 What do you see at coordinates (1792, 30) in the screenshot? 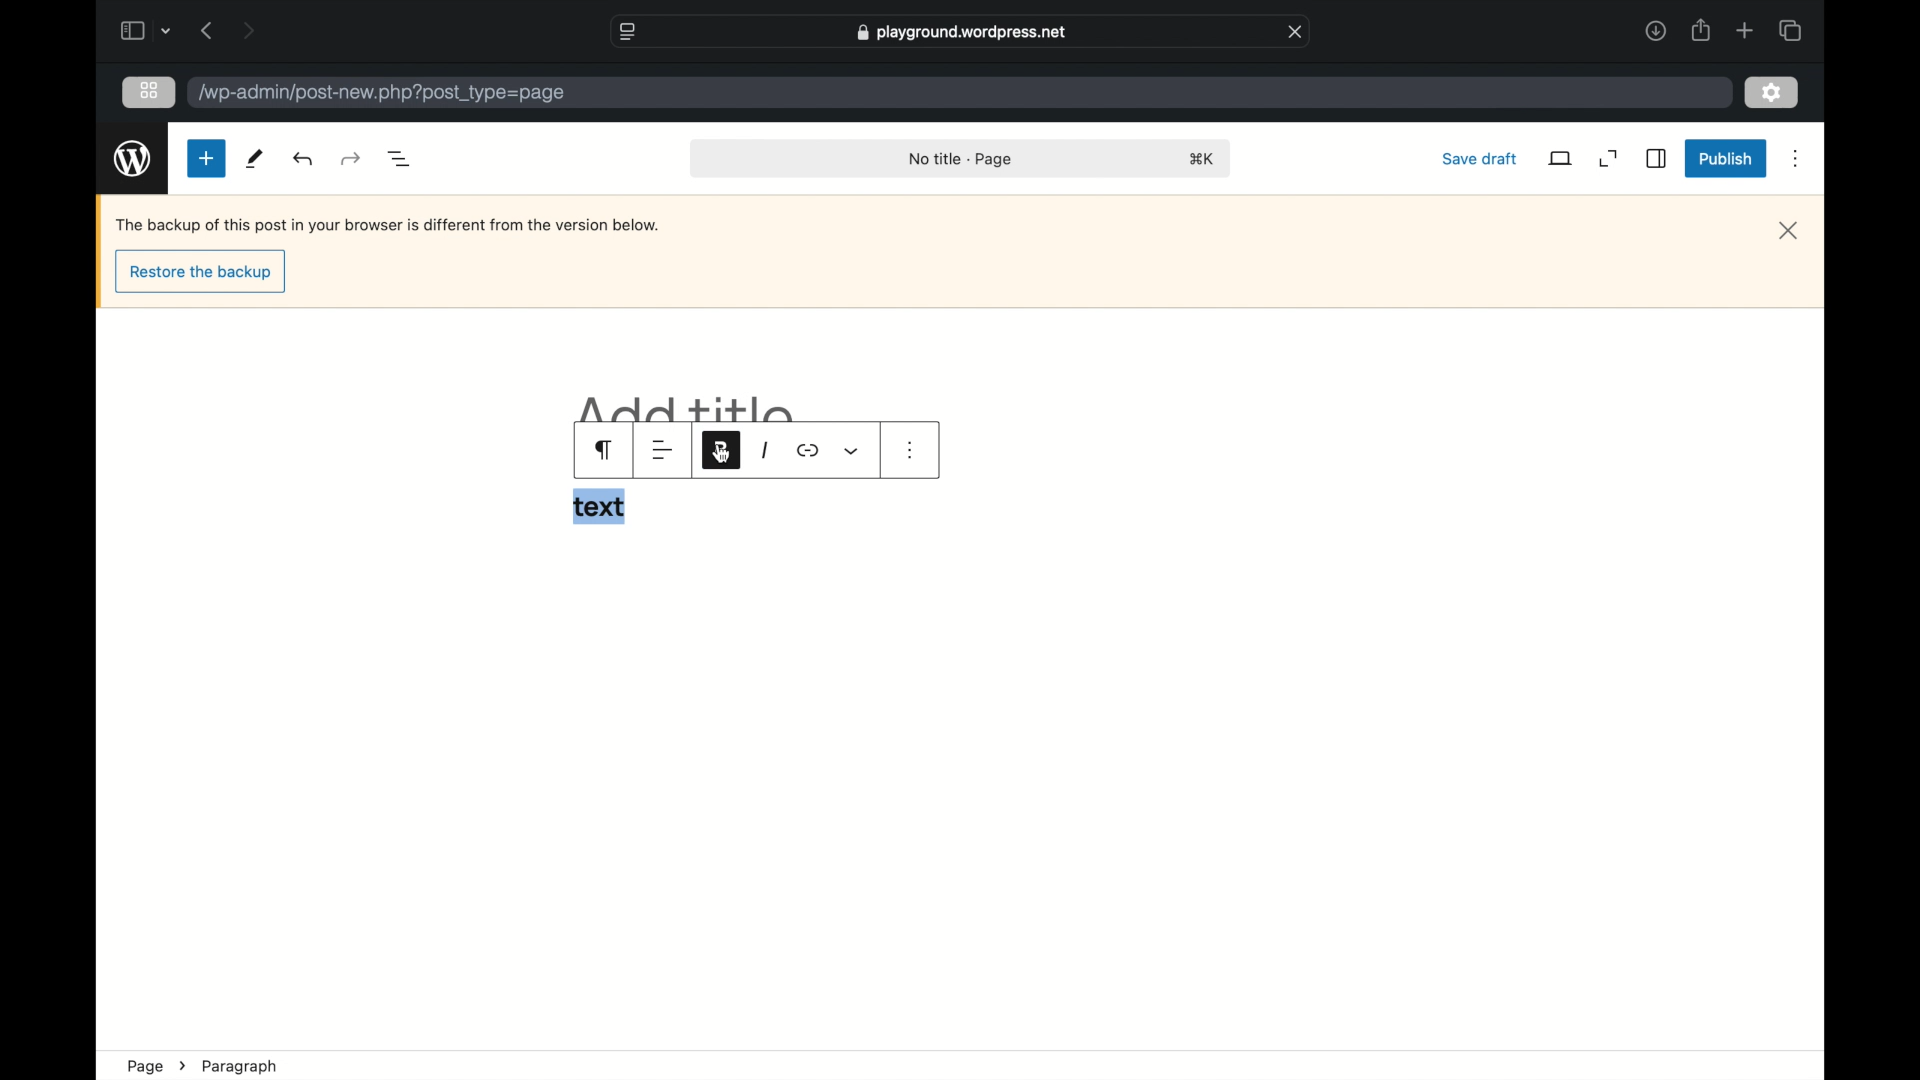
I see `show tab overview` at bounding box center [1792, 30].